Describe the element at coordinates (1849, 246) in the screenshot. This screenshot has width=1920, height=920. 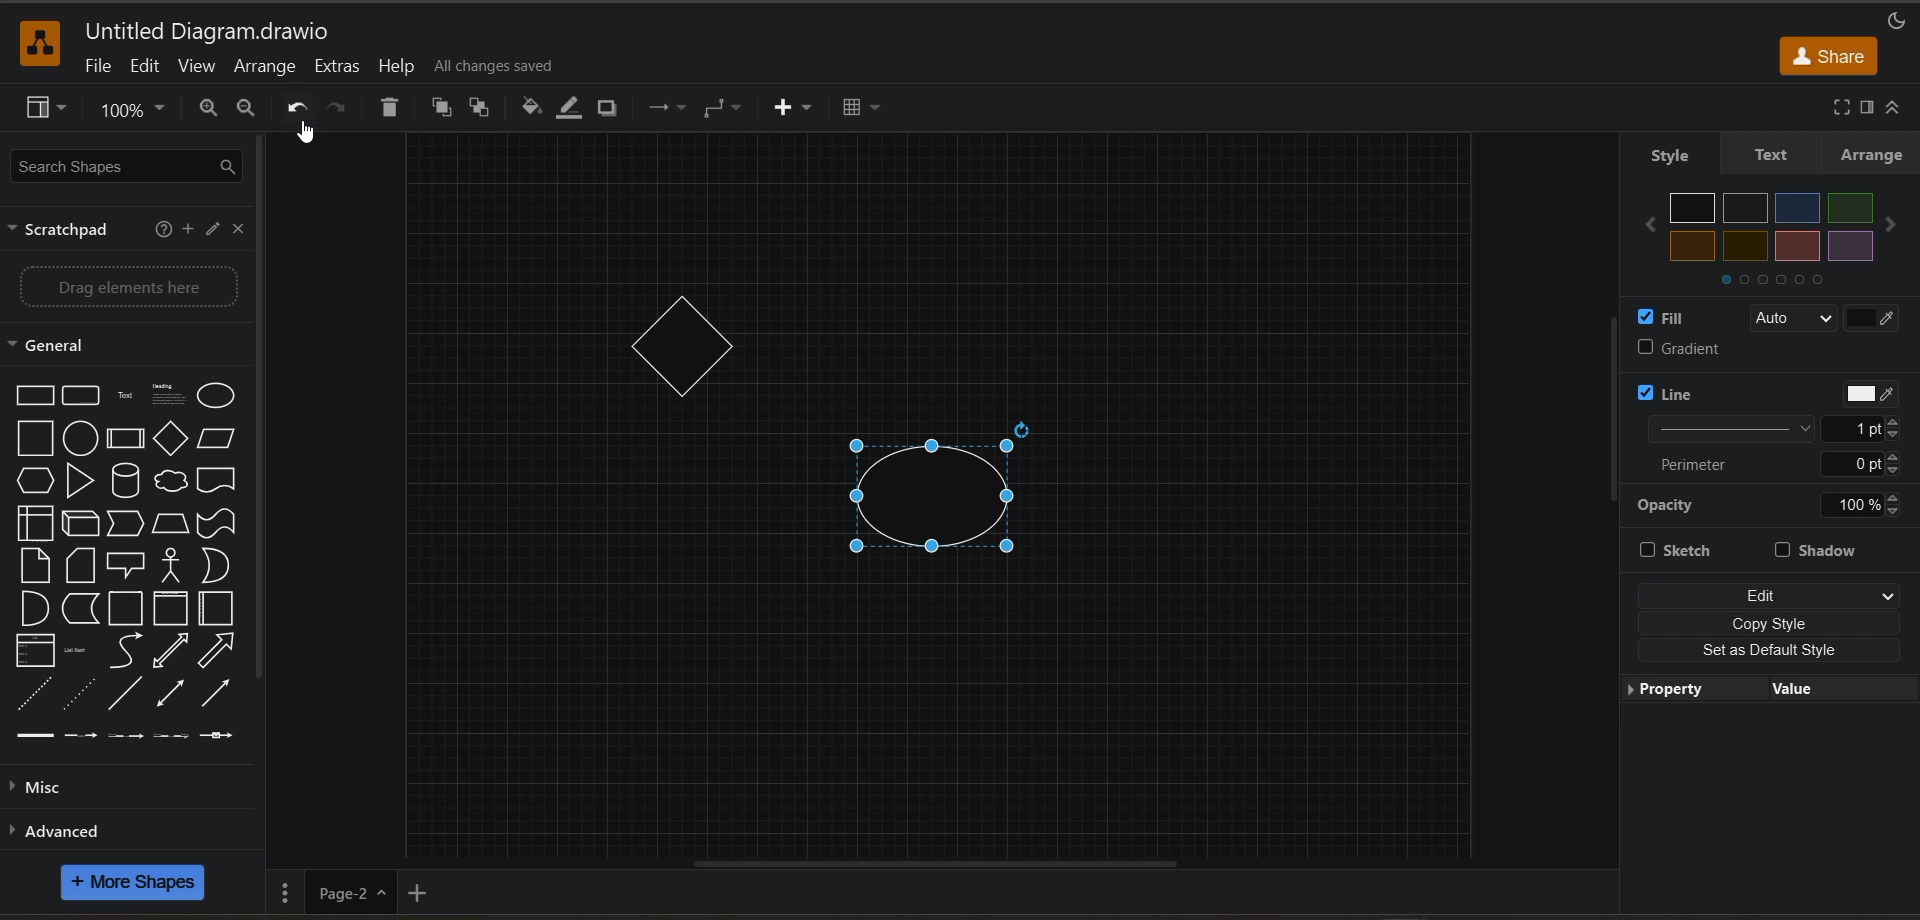
I see `Color 8` at that location.